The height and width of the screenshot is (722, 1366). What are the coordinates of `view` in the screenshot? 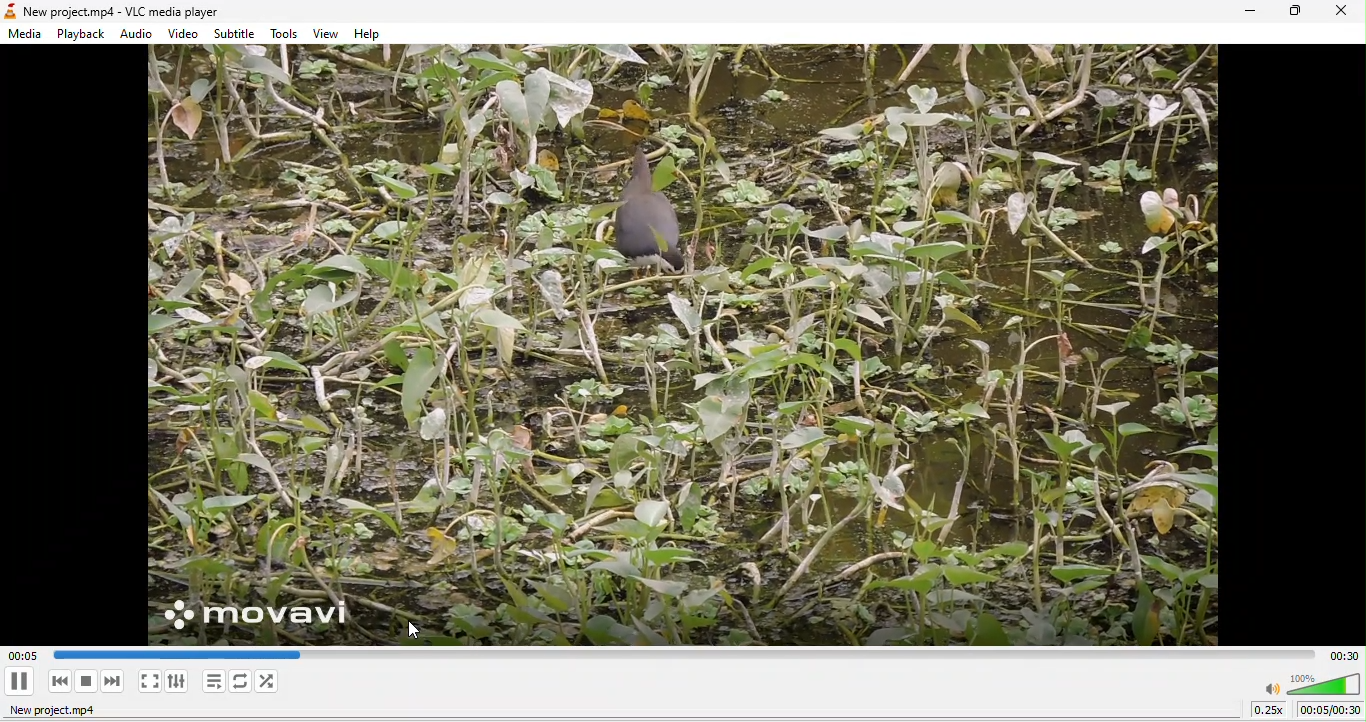 It's located at (324, 34).